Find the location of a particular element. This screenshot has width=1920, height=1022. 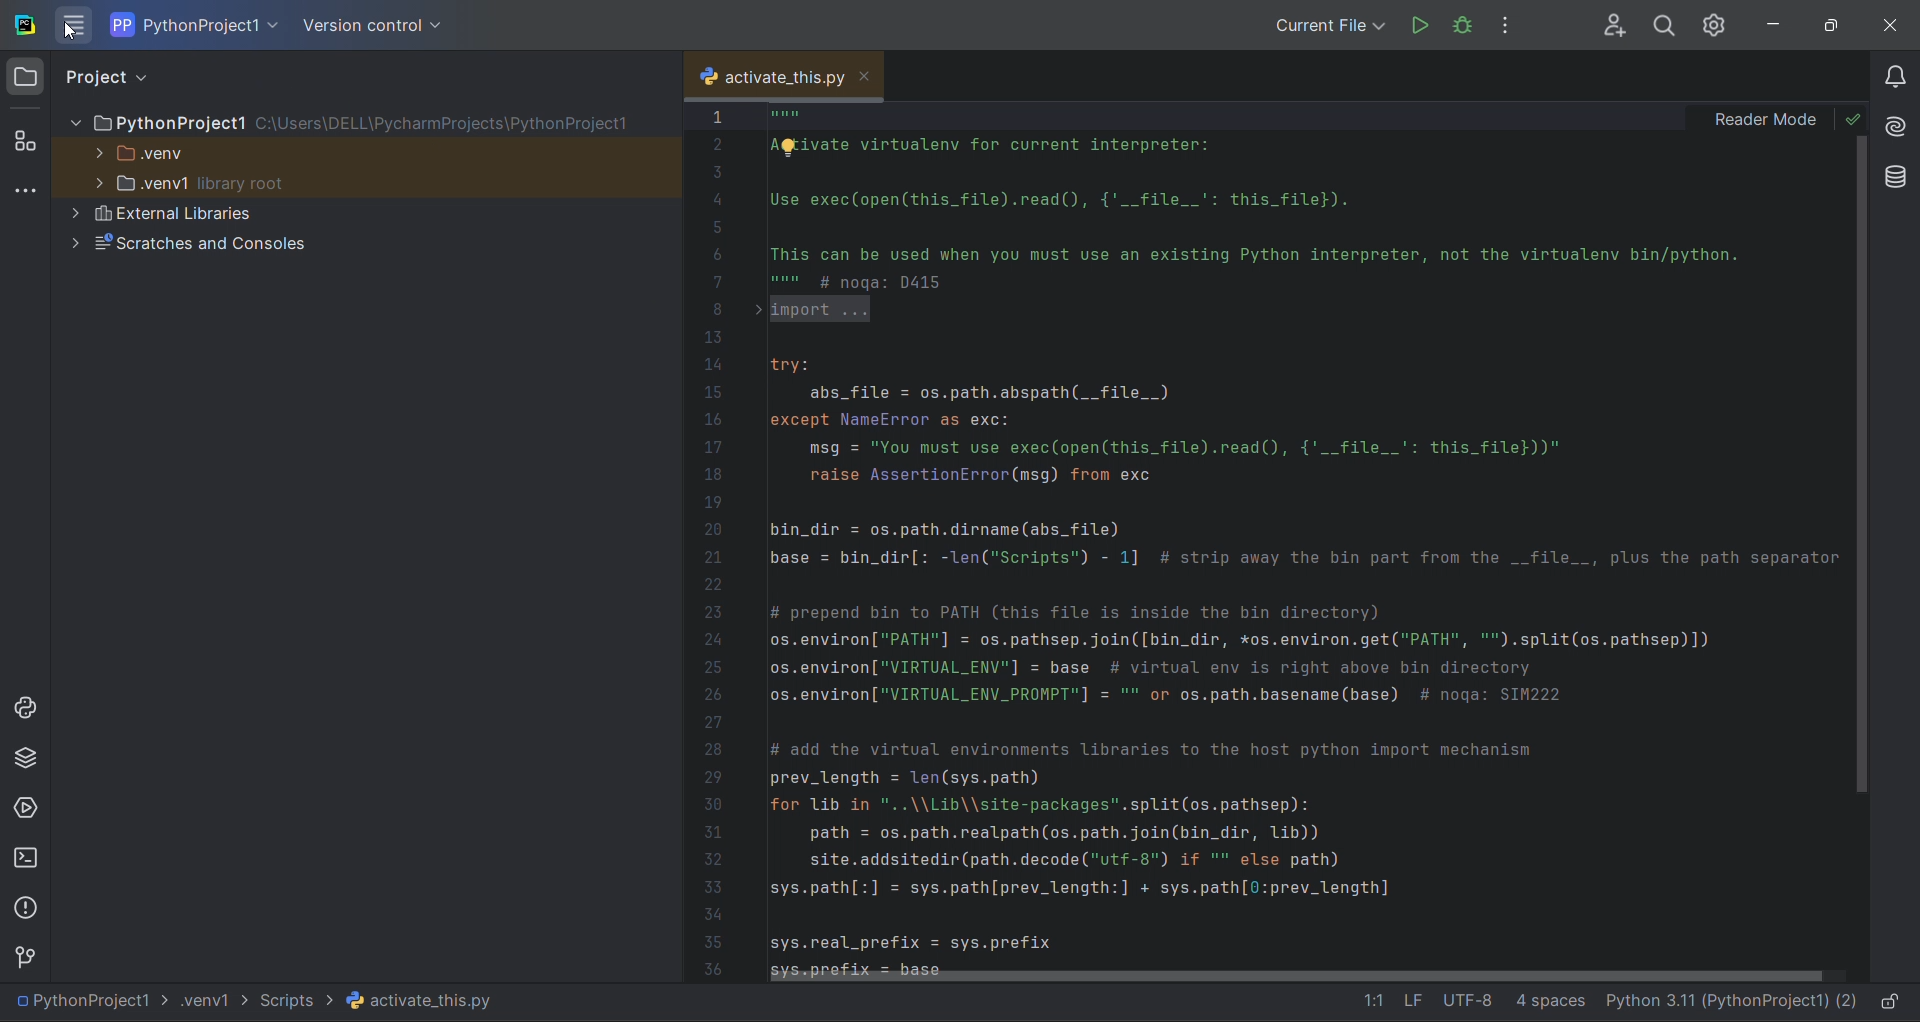

search is located at coordinates (1662, 26).